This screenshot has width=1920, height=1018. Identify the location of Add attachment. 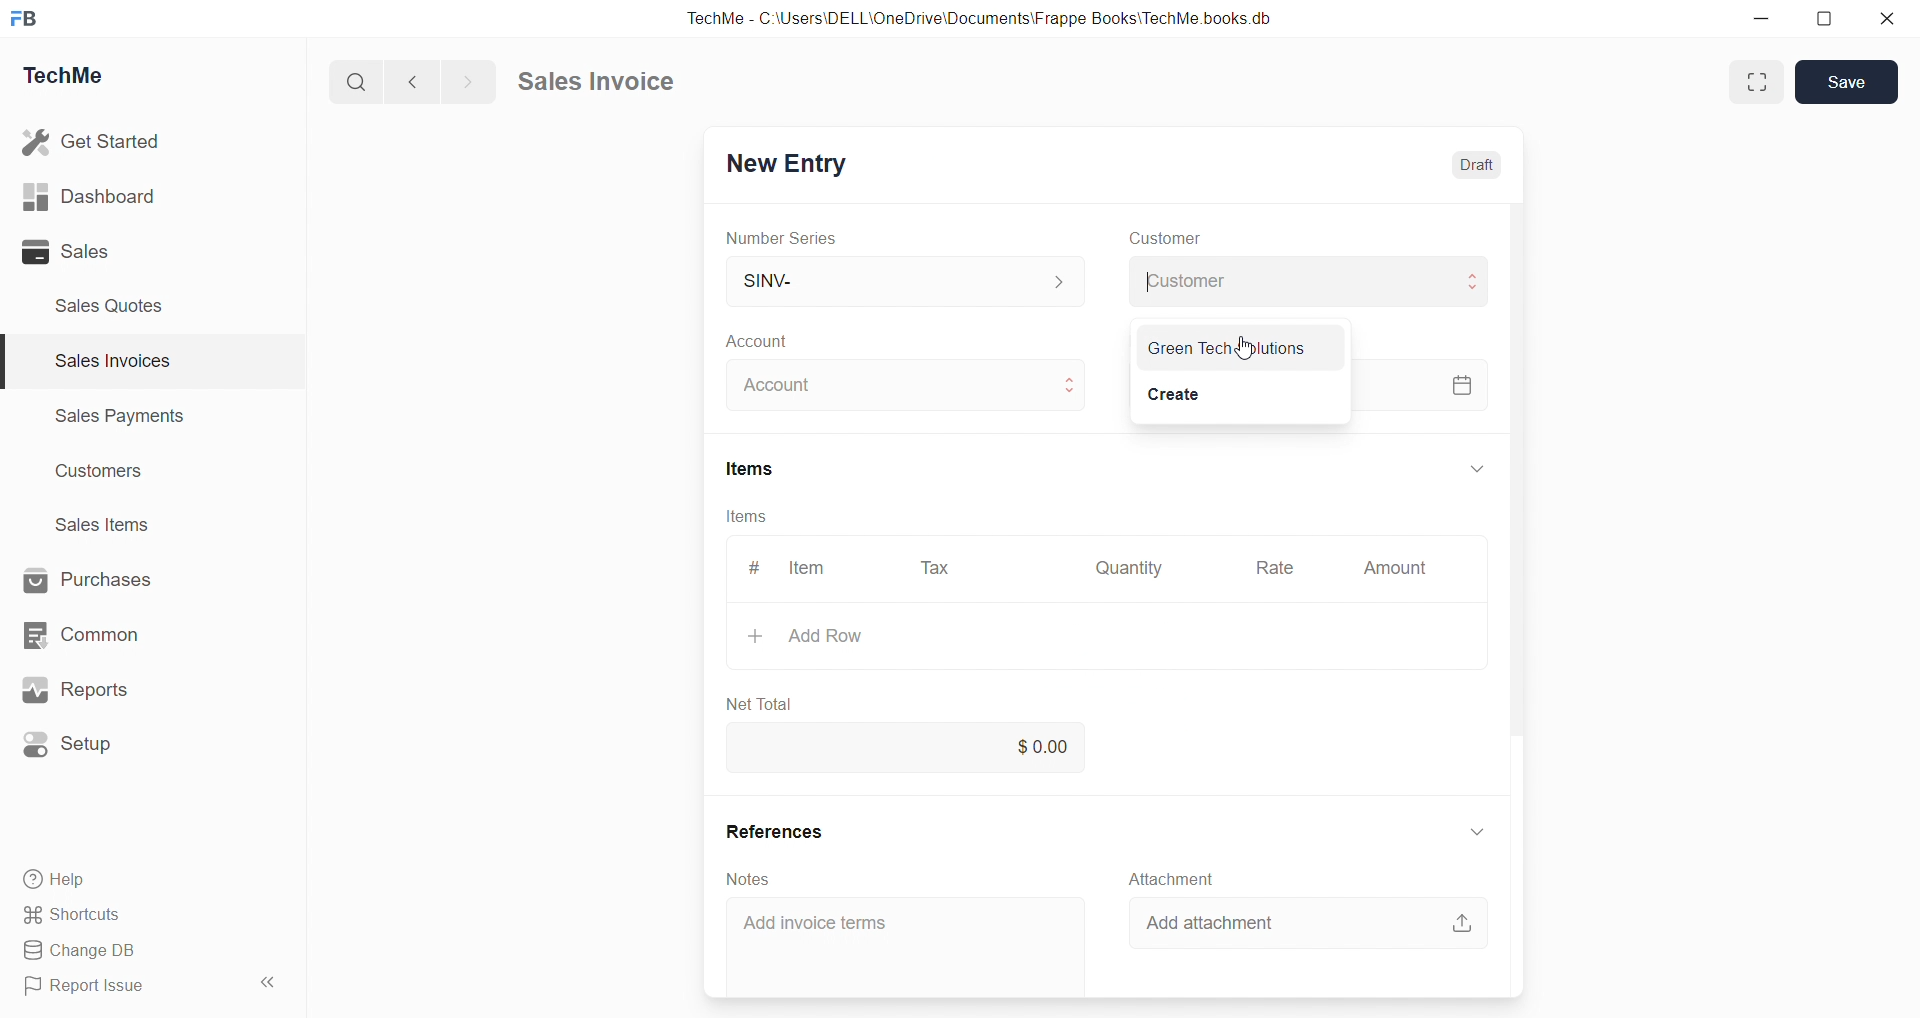
(1208, 923).